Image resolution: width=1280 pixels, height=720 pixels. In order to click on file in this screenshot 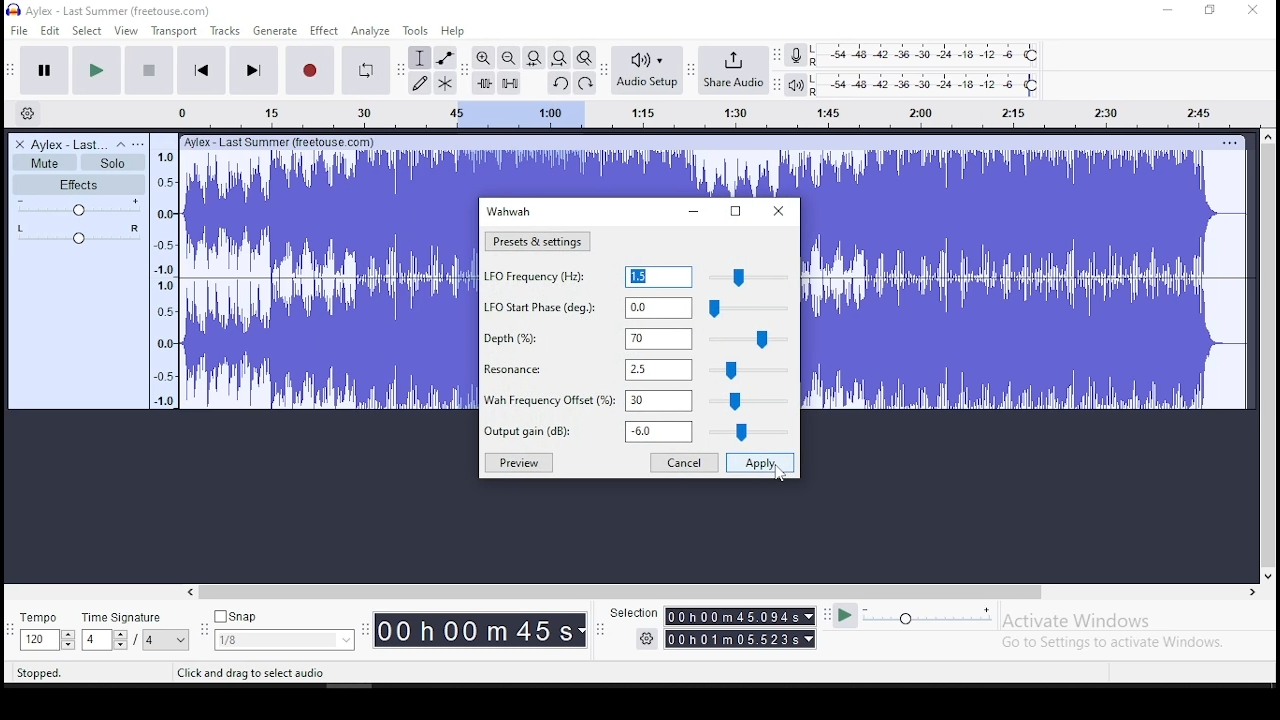, I will do `click(20, 30)`.